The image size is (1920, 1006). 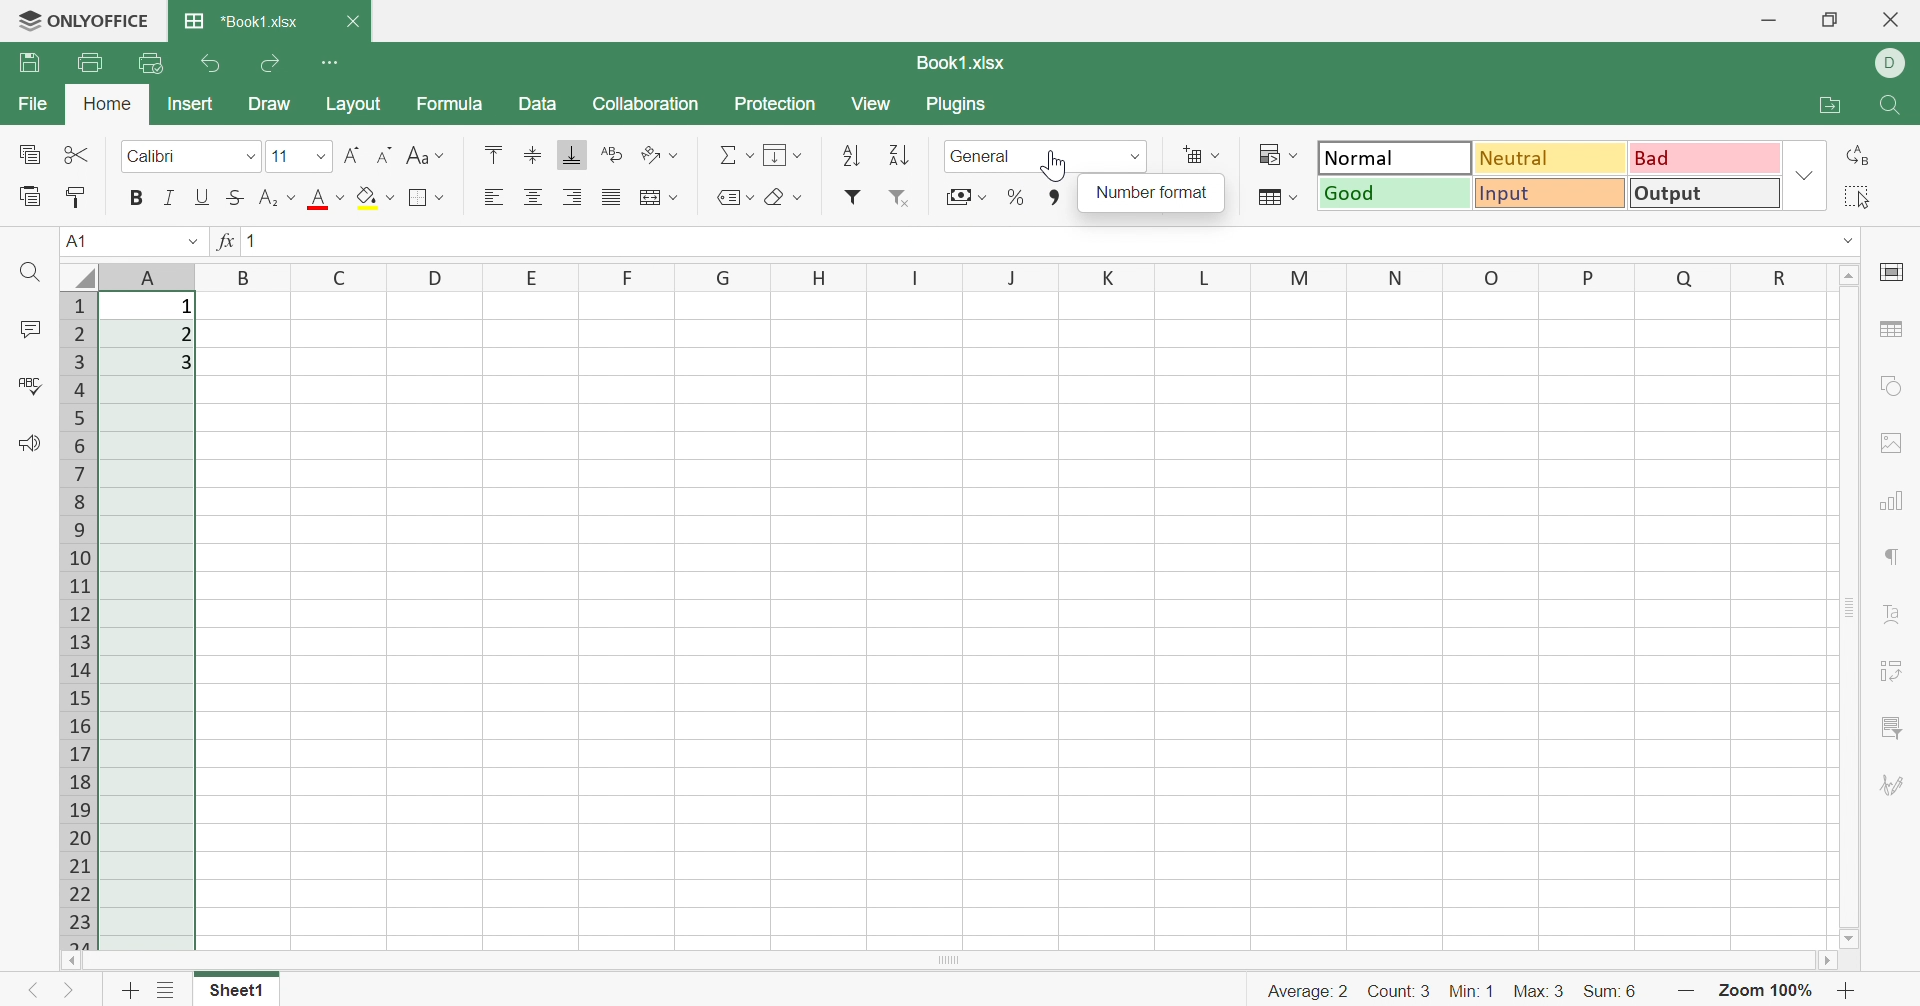 I want to click on Paste, so click(x=30, y=195).